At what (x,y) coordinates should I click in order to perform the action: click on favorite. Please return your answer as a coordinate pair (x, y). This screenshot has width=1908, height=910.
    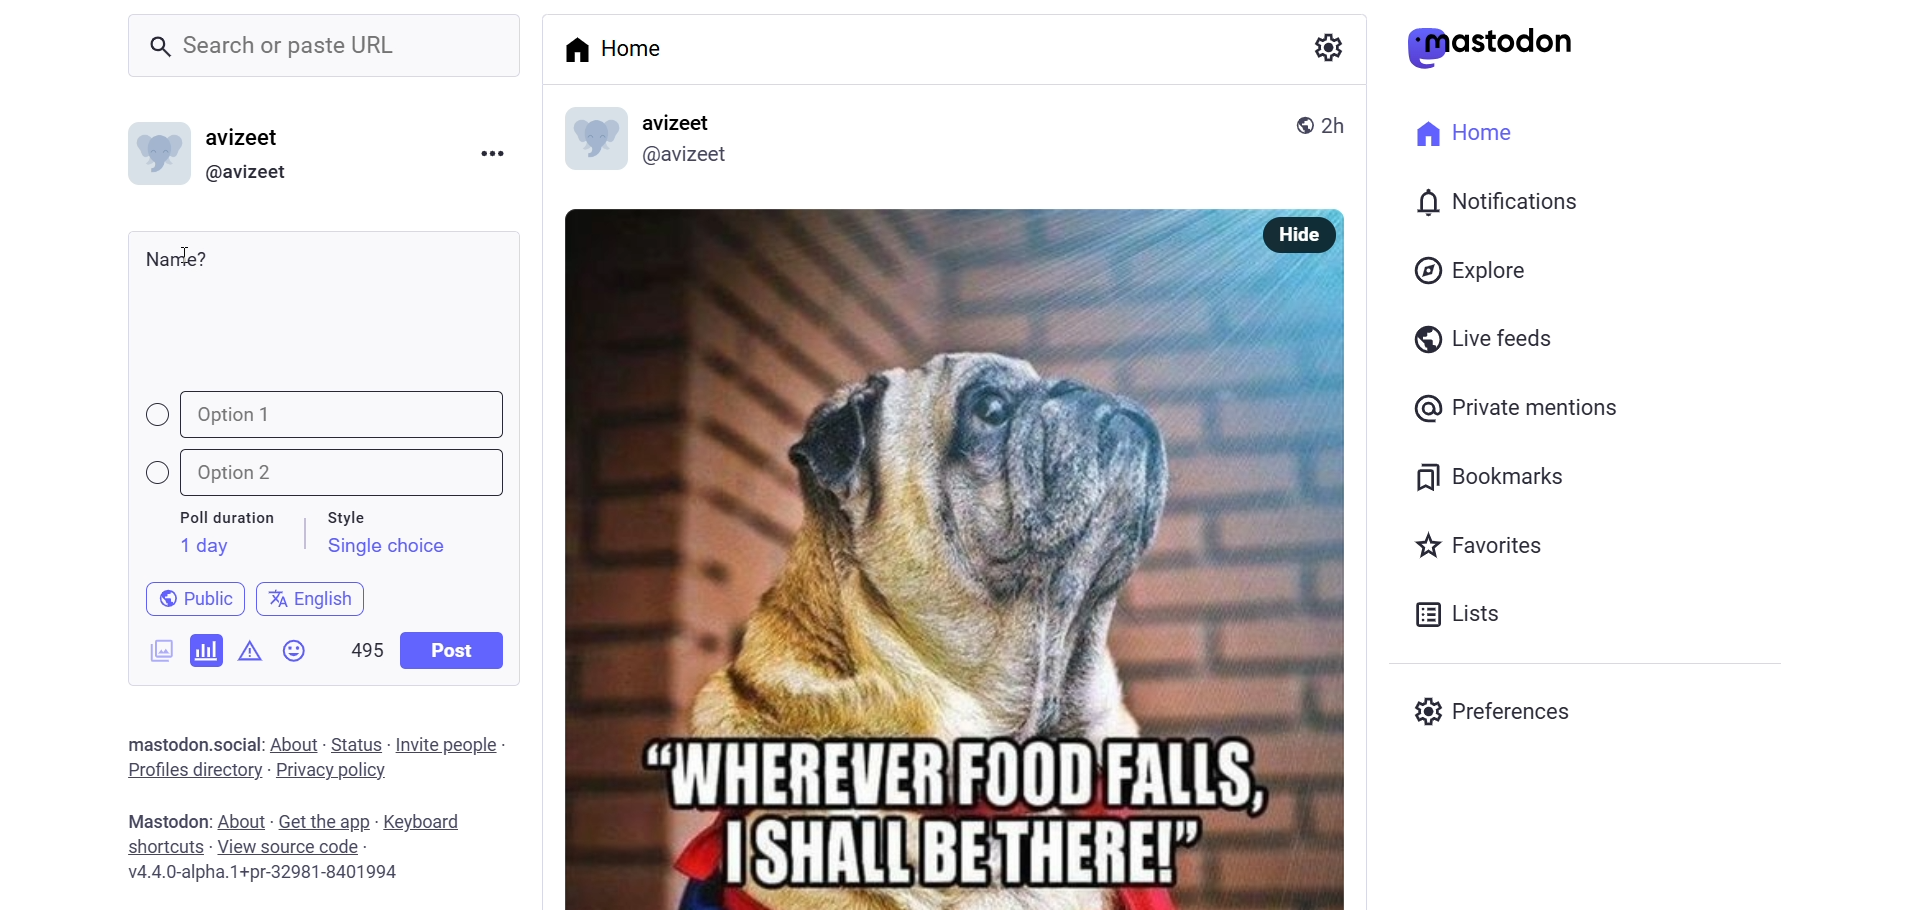
    Looking at the image, I should click on (1476, 548).